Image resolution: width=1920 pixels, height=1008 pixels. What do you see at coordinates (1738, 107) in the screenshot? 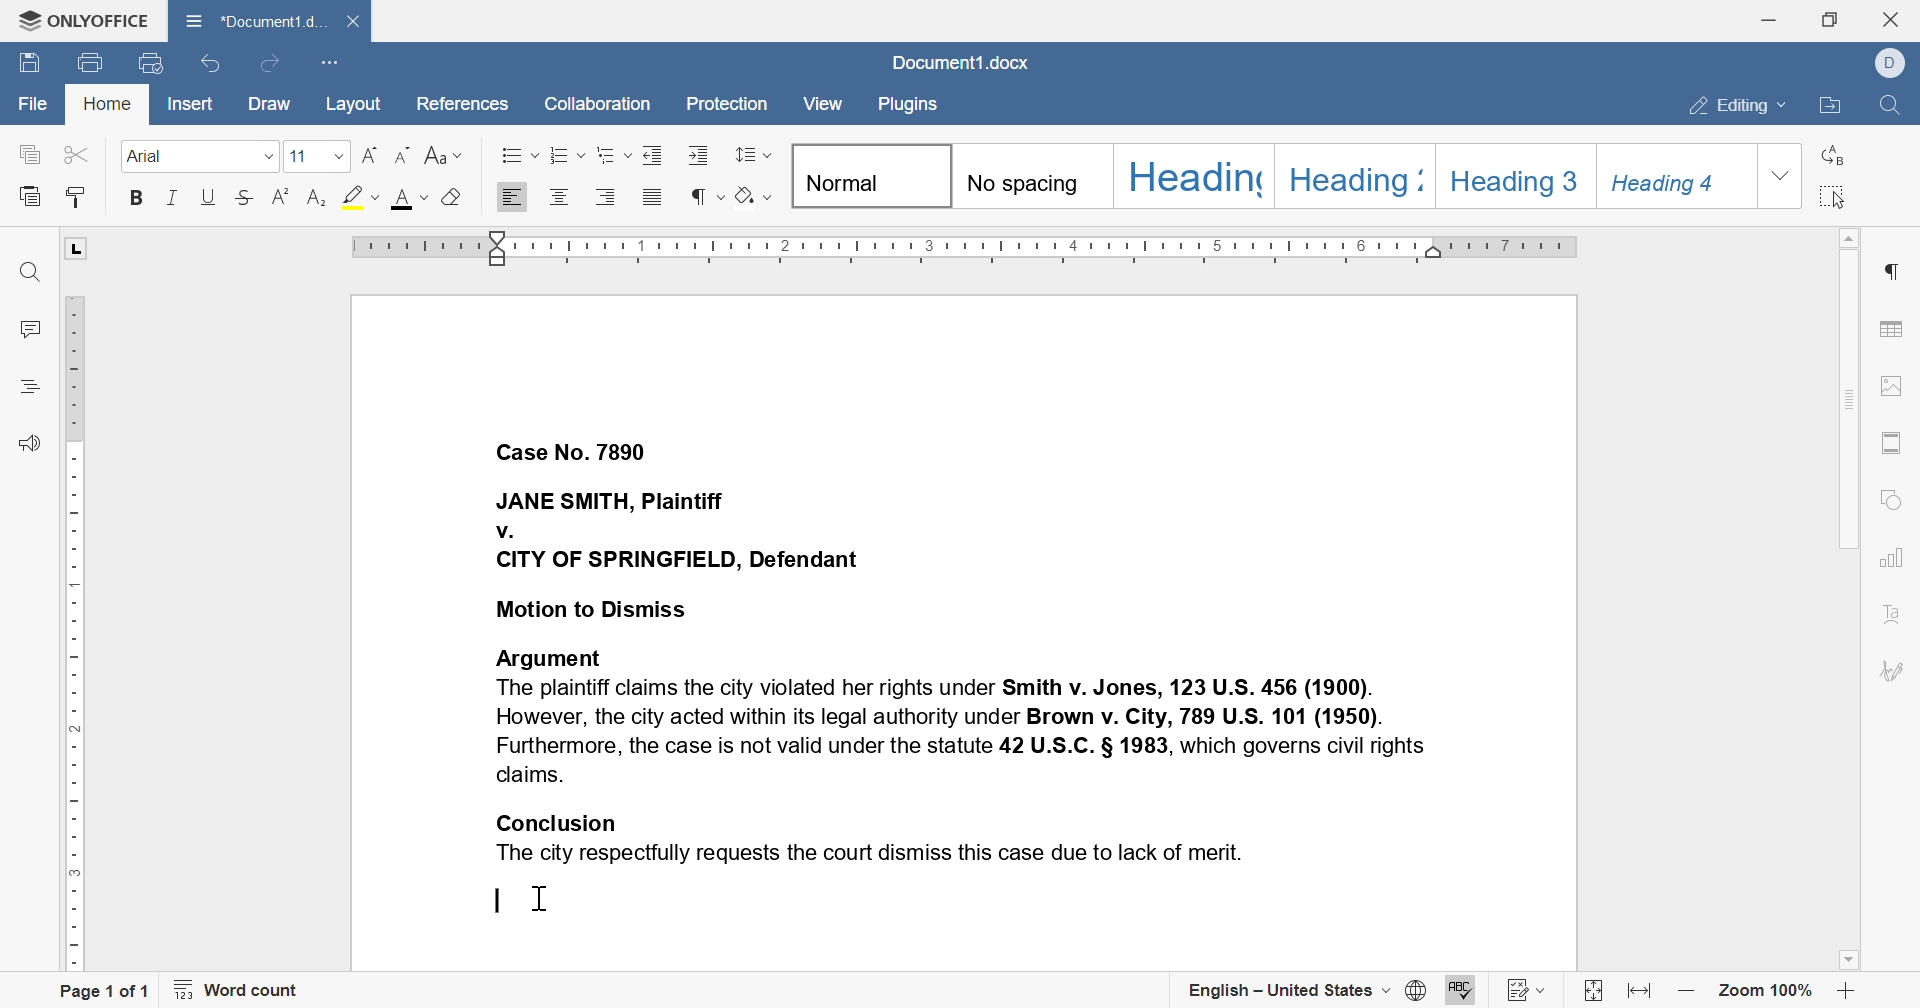
I see `editing` at bounding box center [1738, 107].